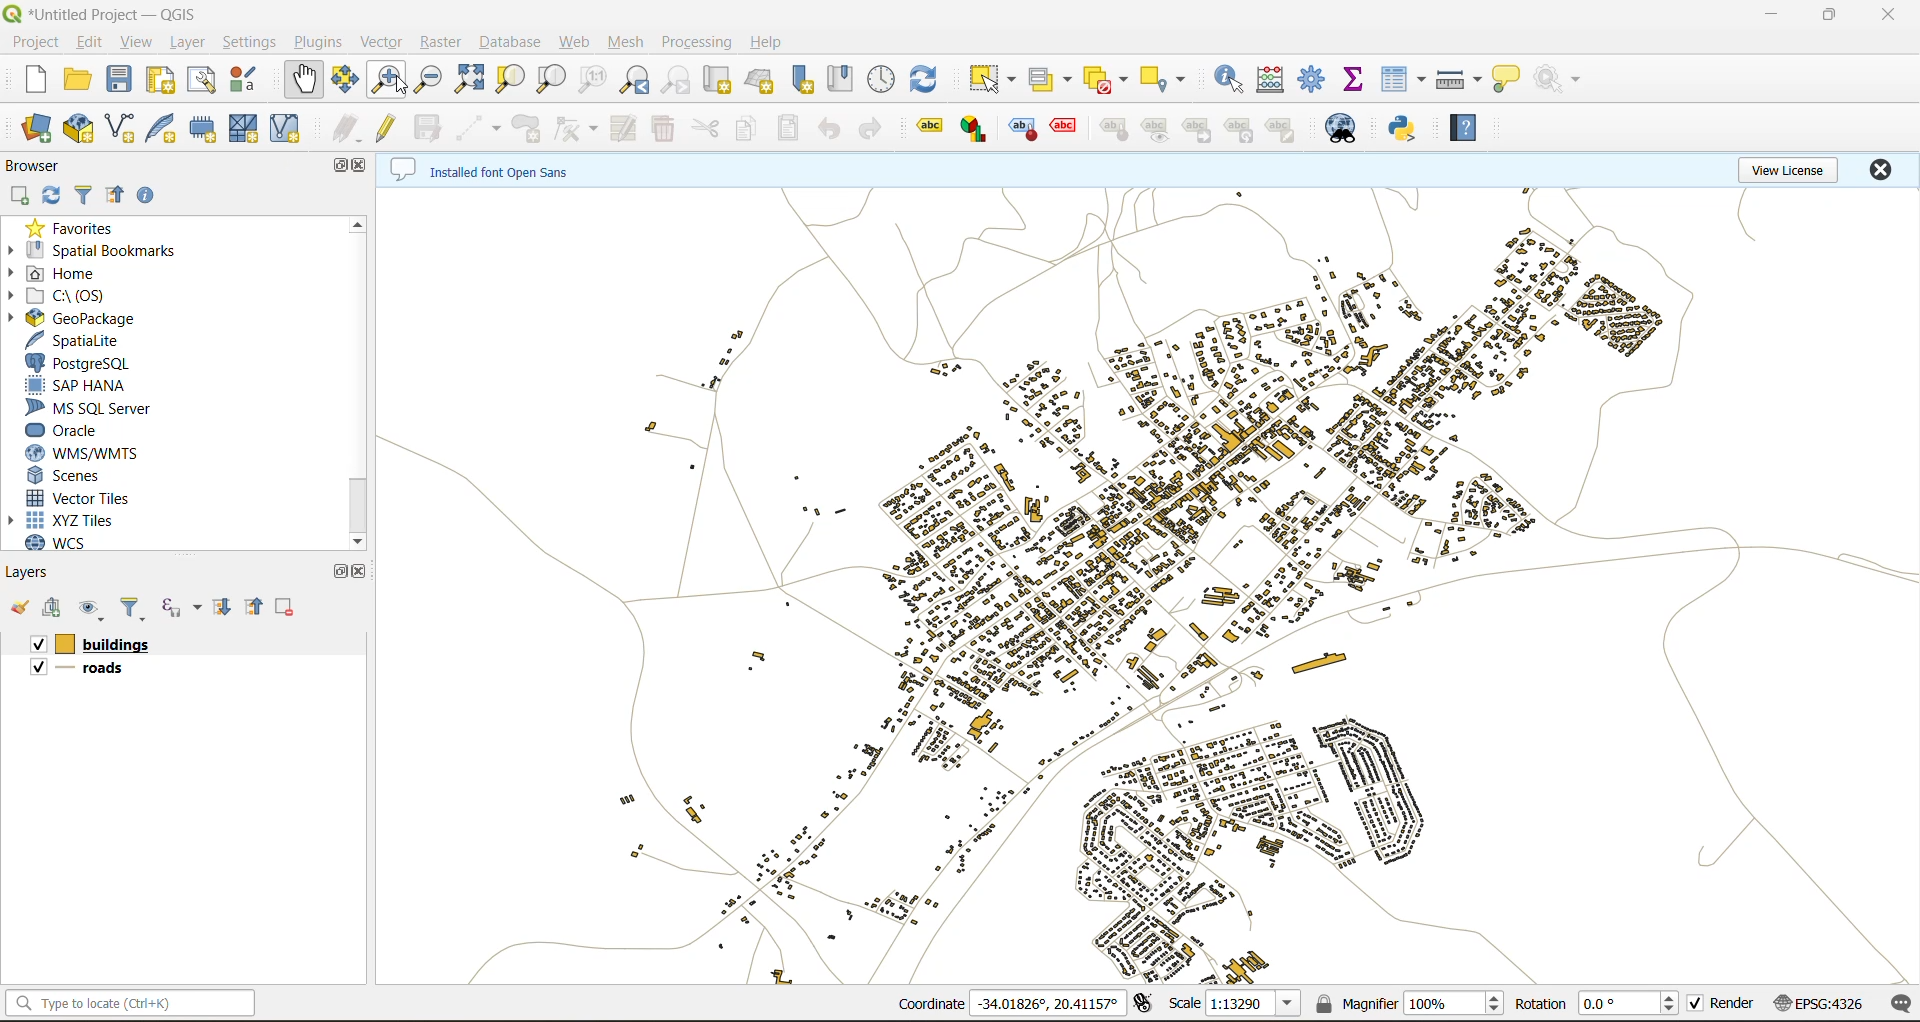 The width and height of the screenshot is (1920, 1022). What do you see at coordinates (41, 82) in the screenshot?
I see `new` at bounding box center [41, 82].